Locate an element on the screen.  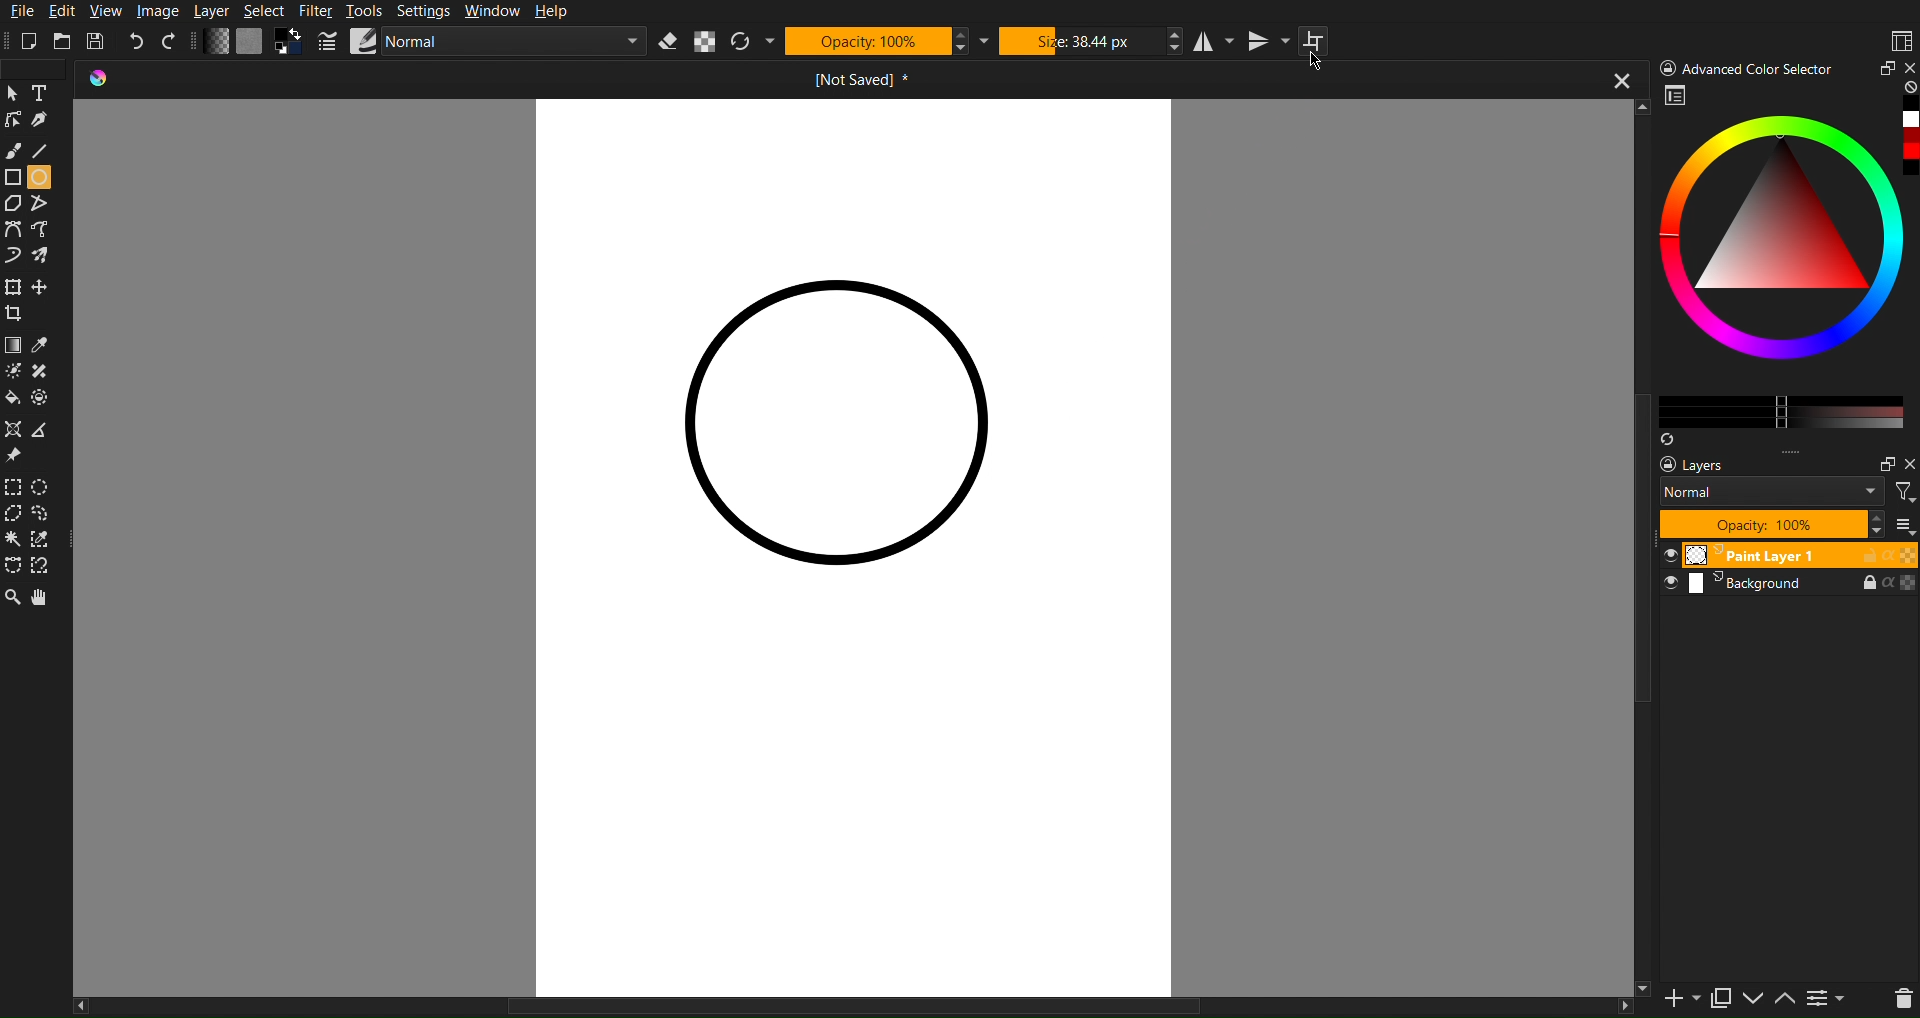
Pan is located at coordinates (50, 597).